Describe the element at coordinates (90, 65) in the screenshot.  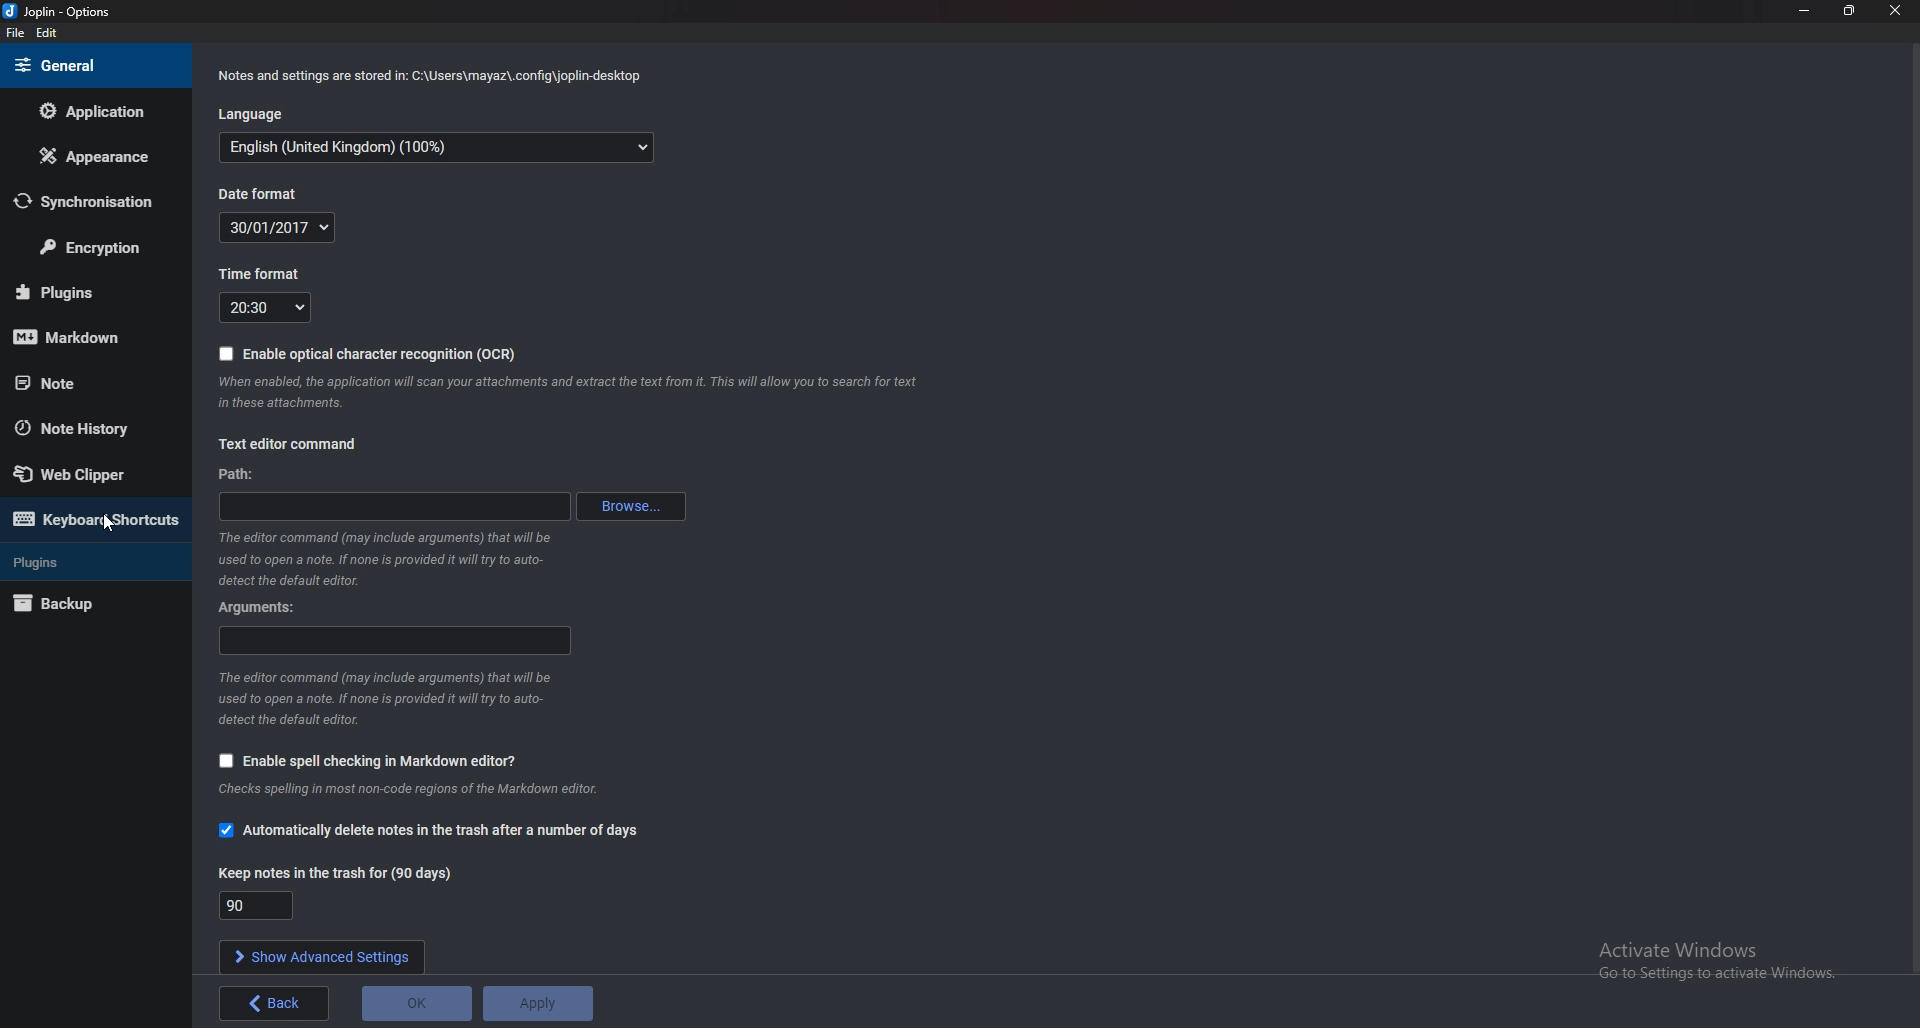
I see `general` at that location.